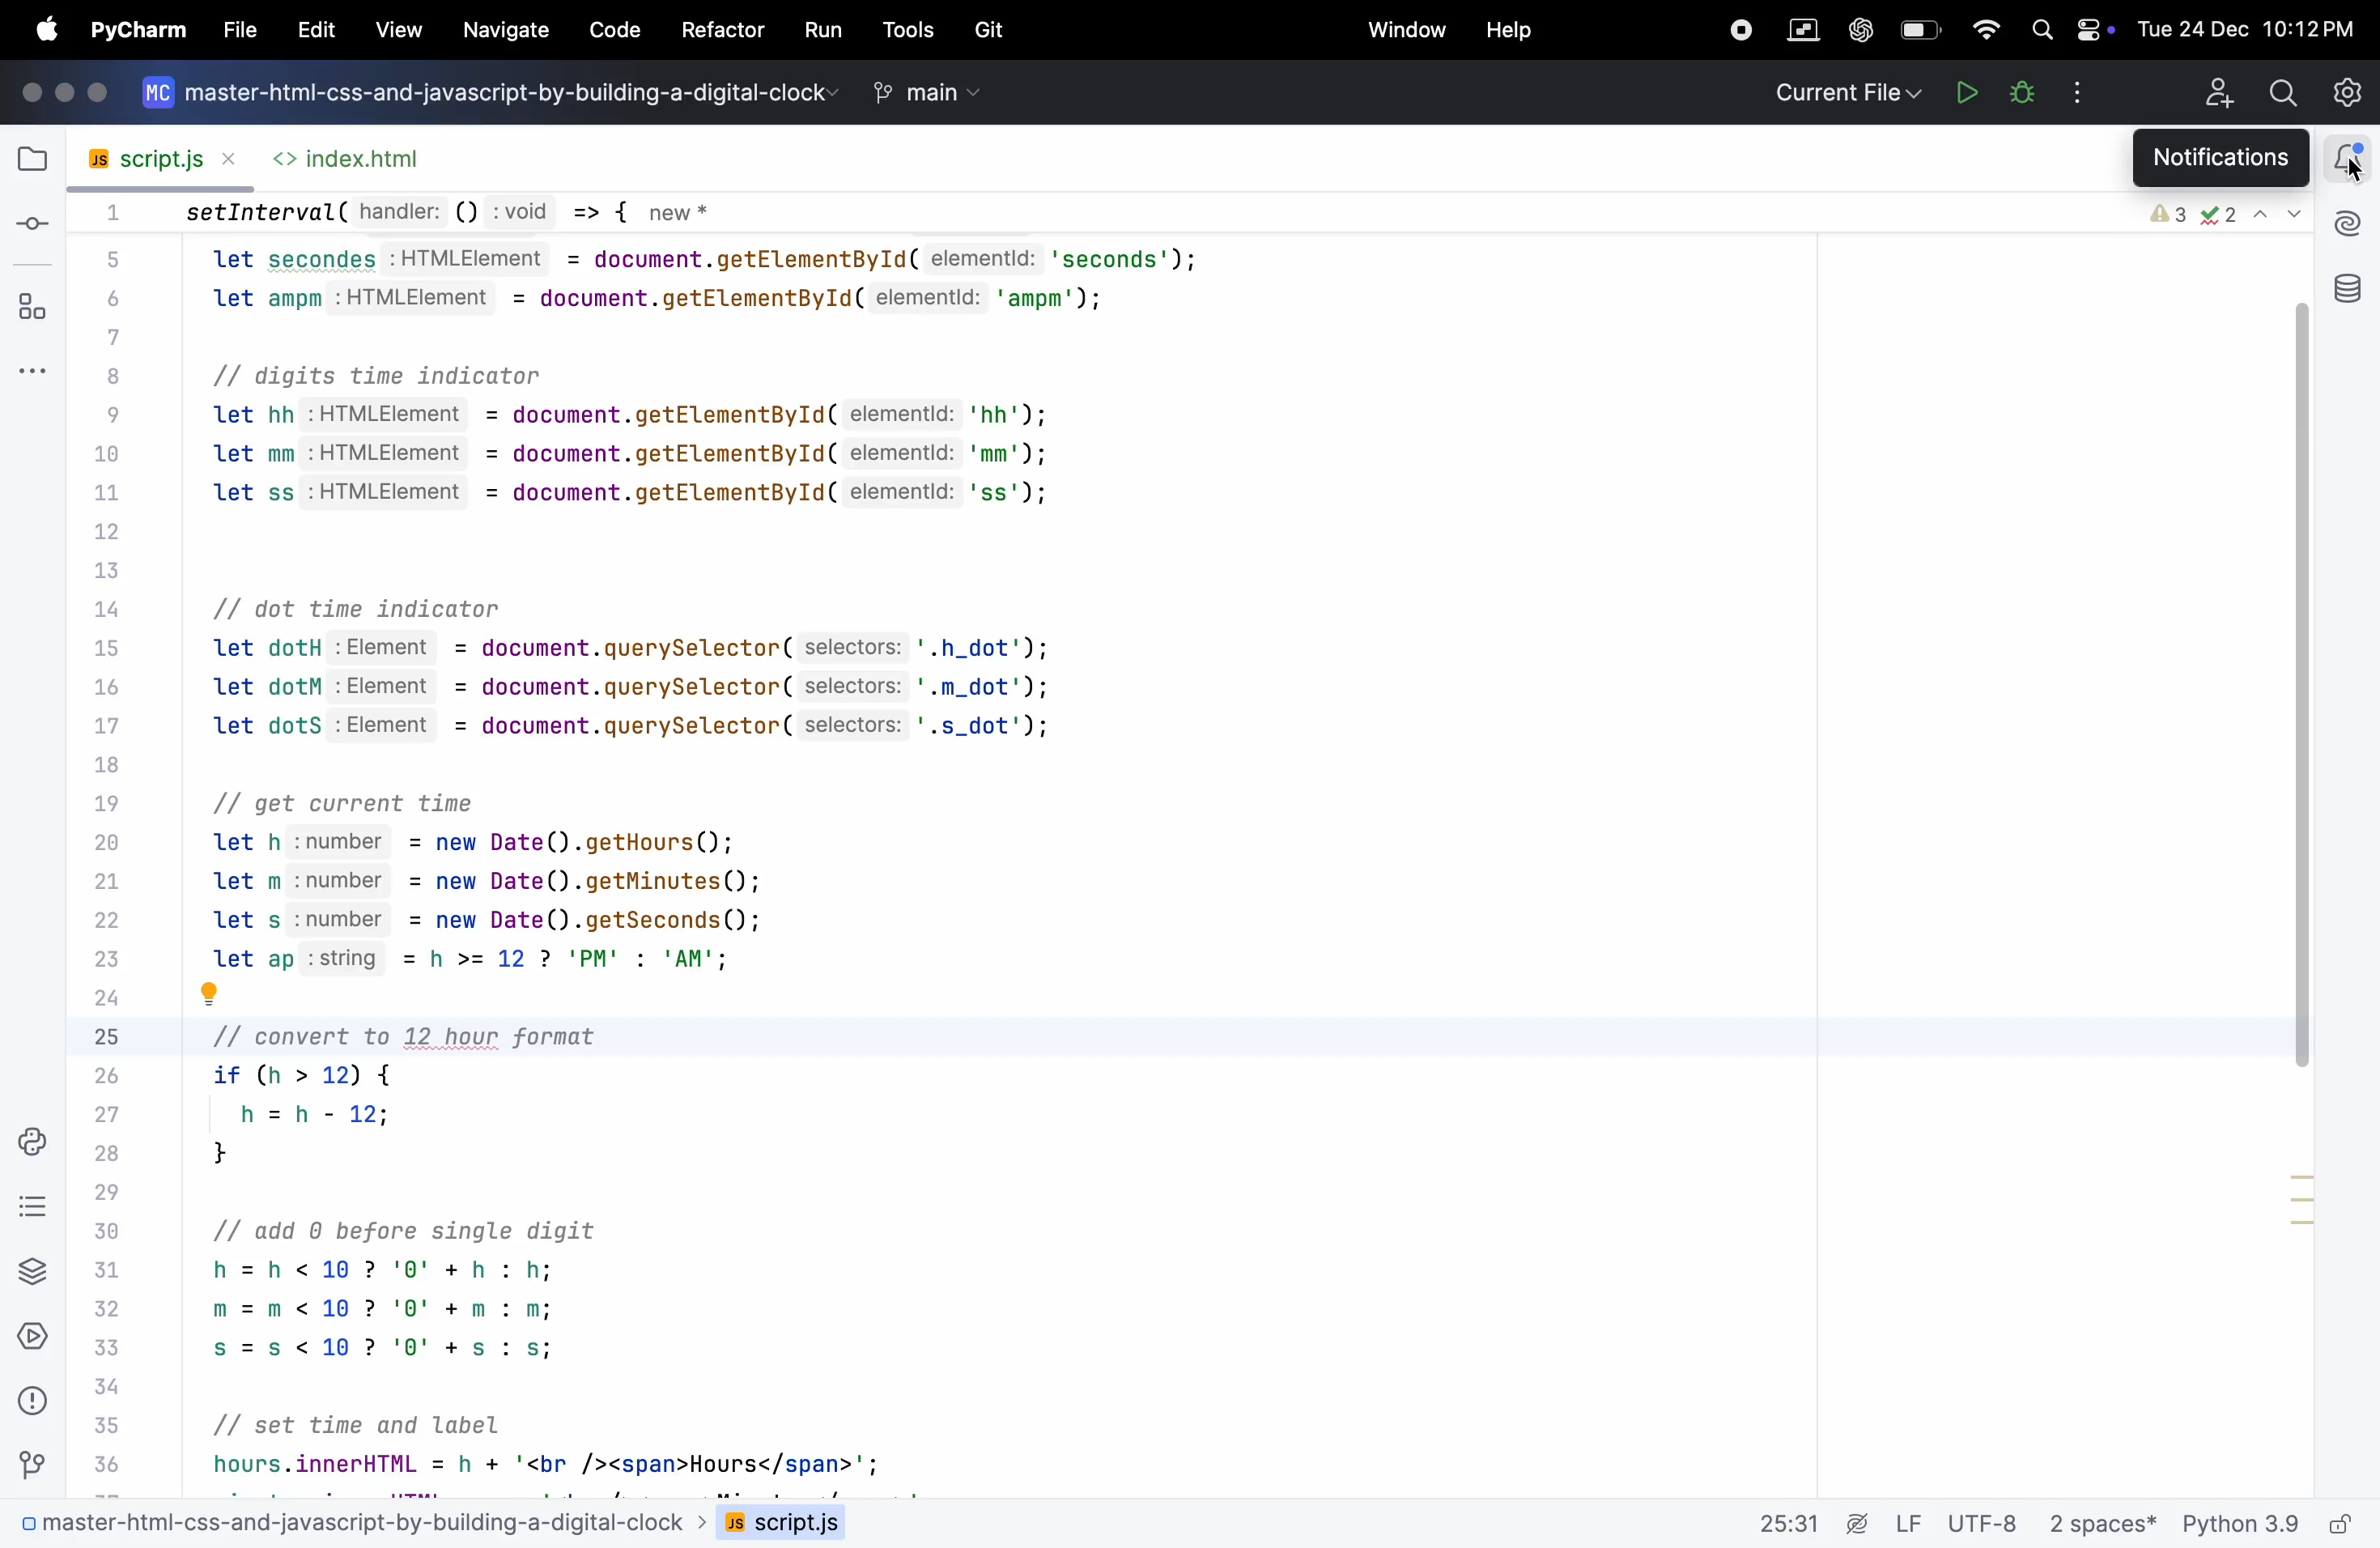  What do you see at coordinates (2276, 1525) in the screenshot?
I see `python 3.9` at bounding box center [2276, 1525].